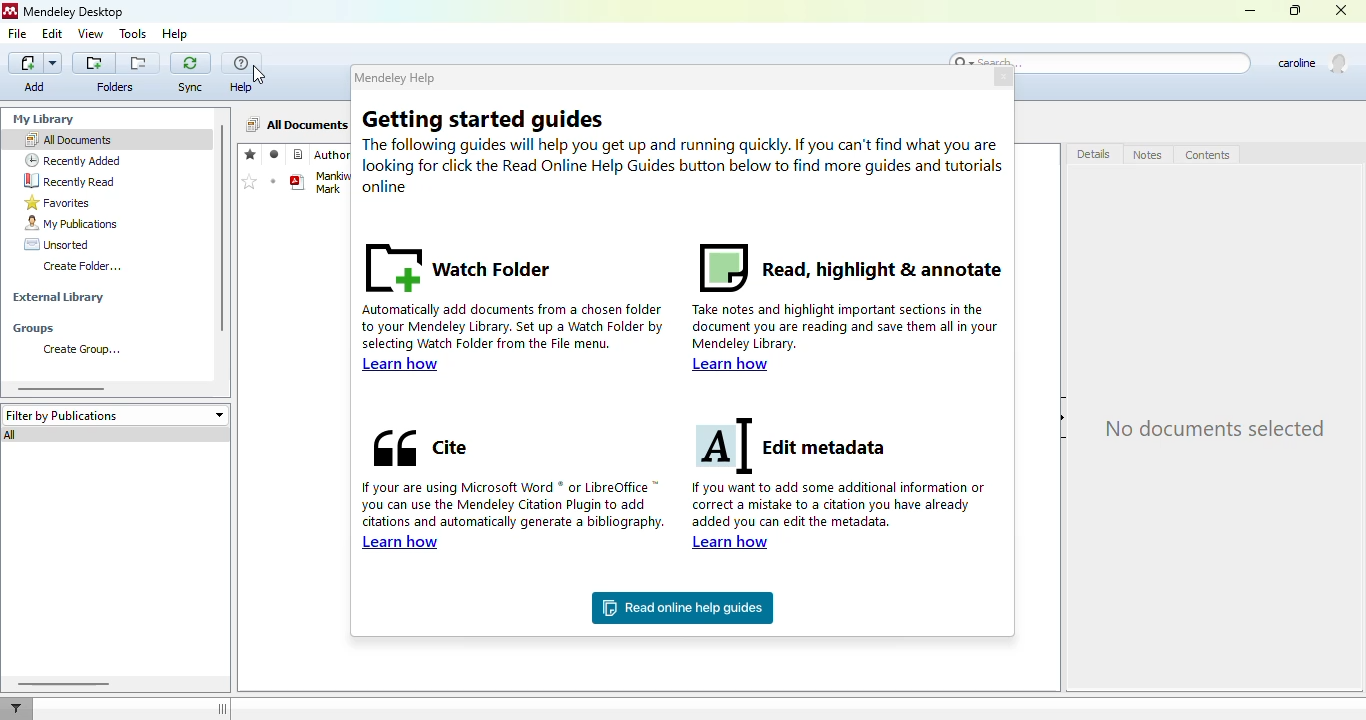  Describe the element at coordinates (682, 608) in the screenshot. I see `read online help guides` at that location.